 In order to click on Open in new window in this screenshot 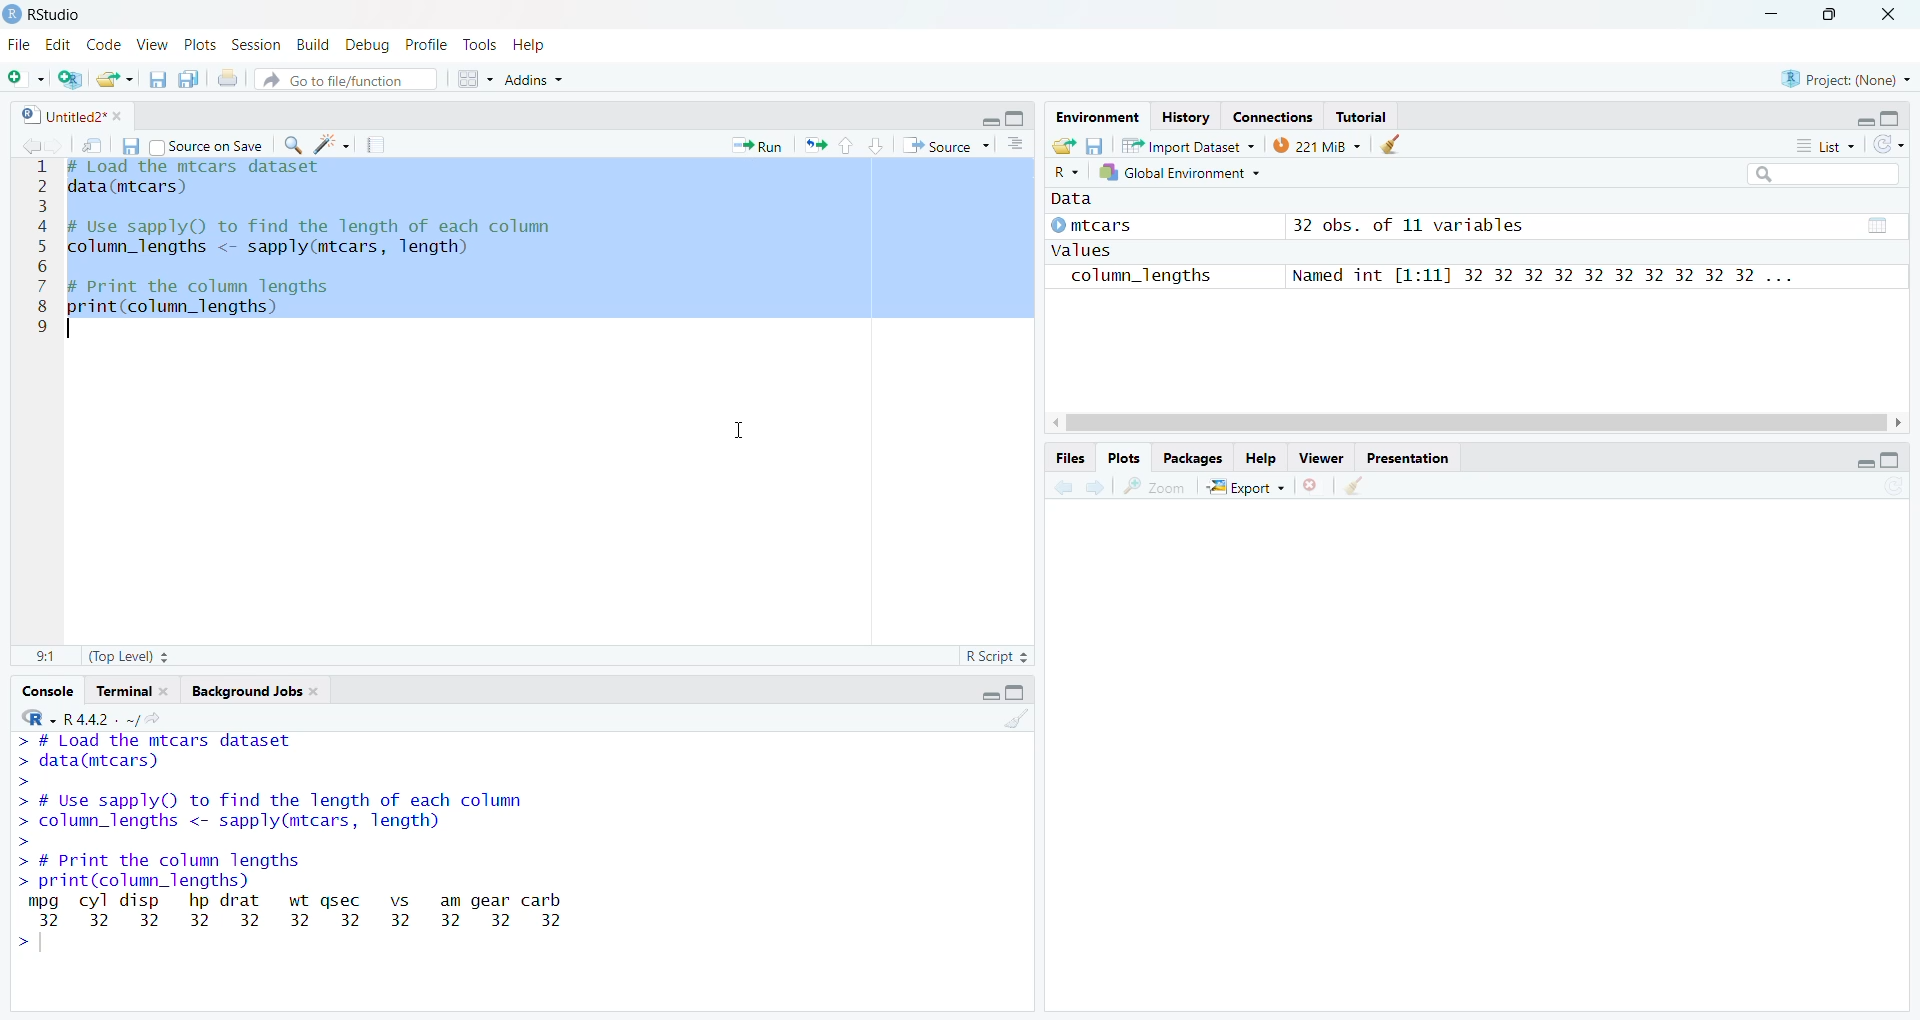, I will do `click(94, 144)`.